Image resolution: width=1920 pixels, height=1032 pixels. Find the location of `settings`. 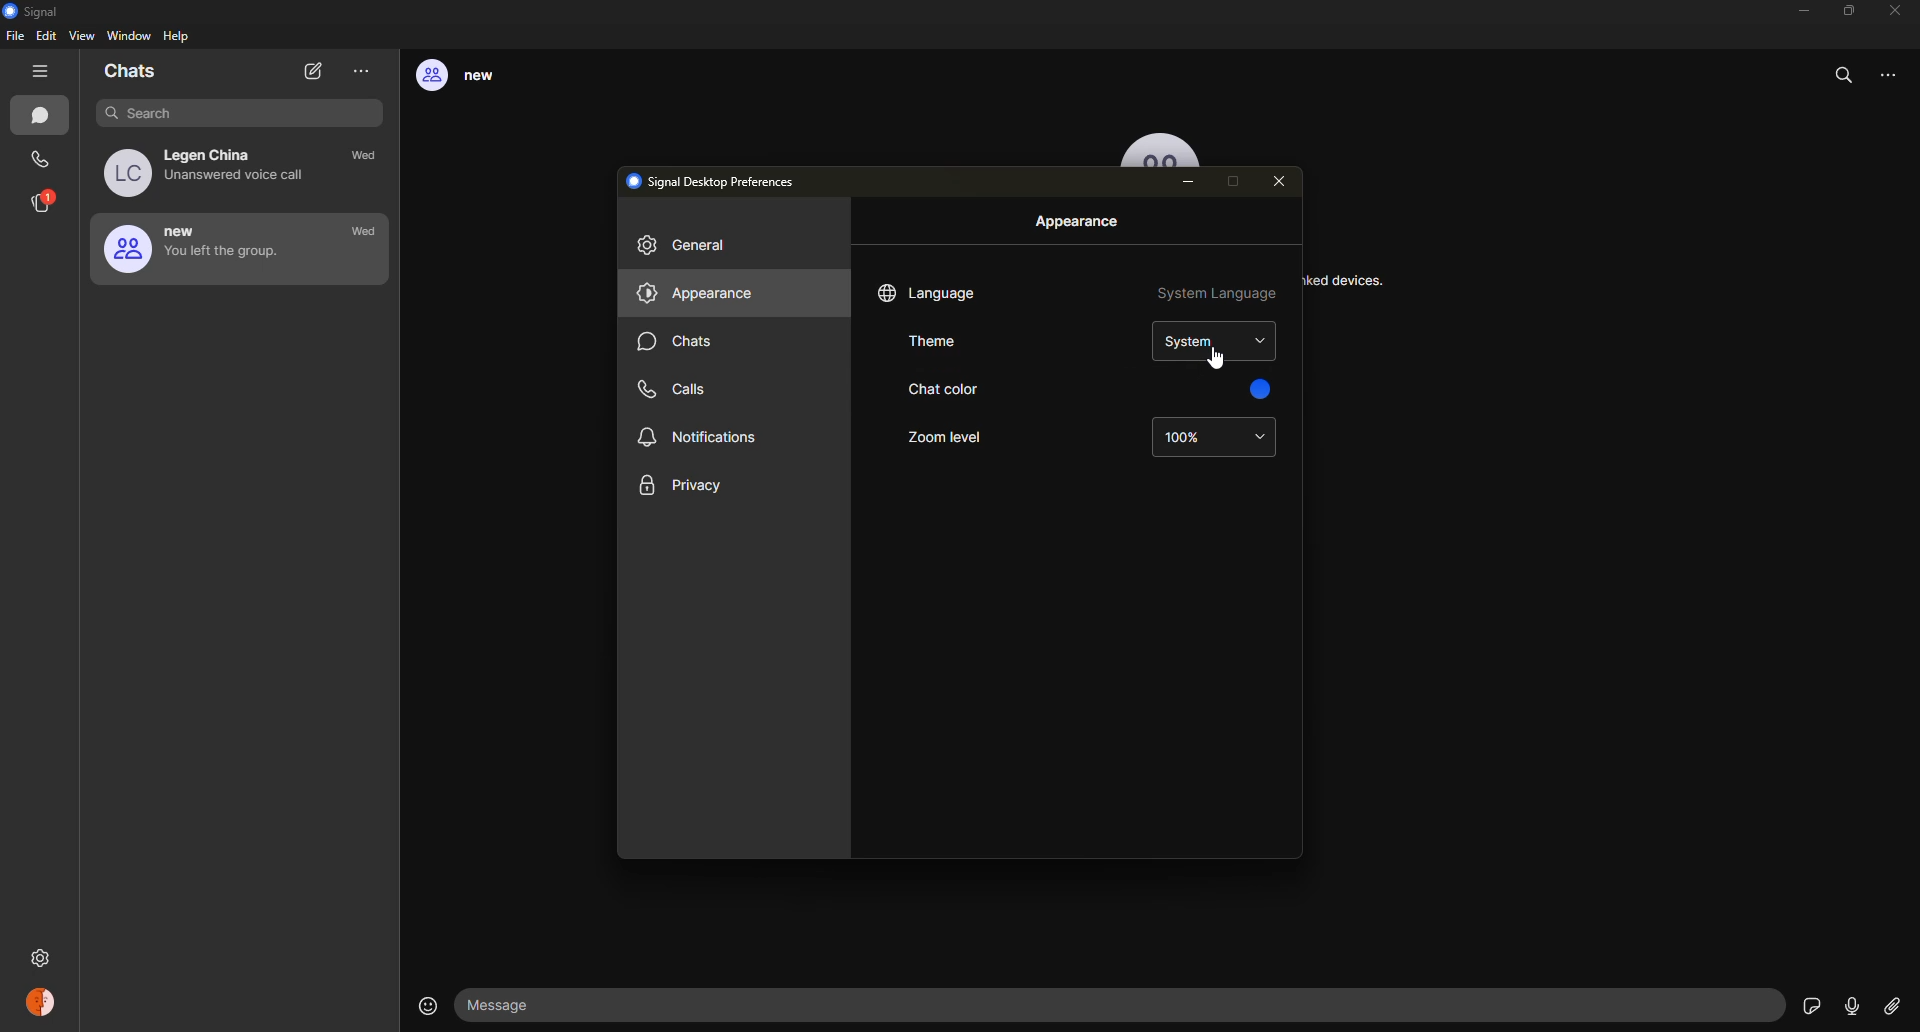

settings is located at coordinates (43, 954).